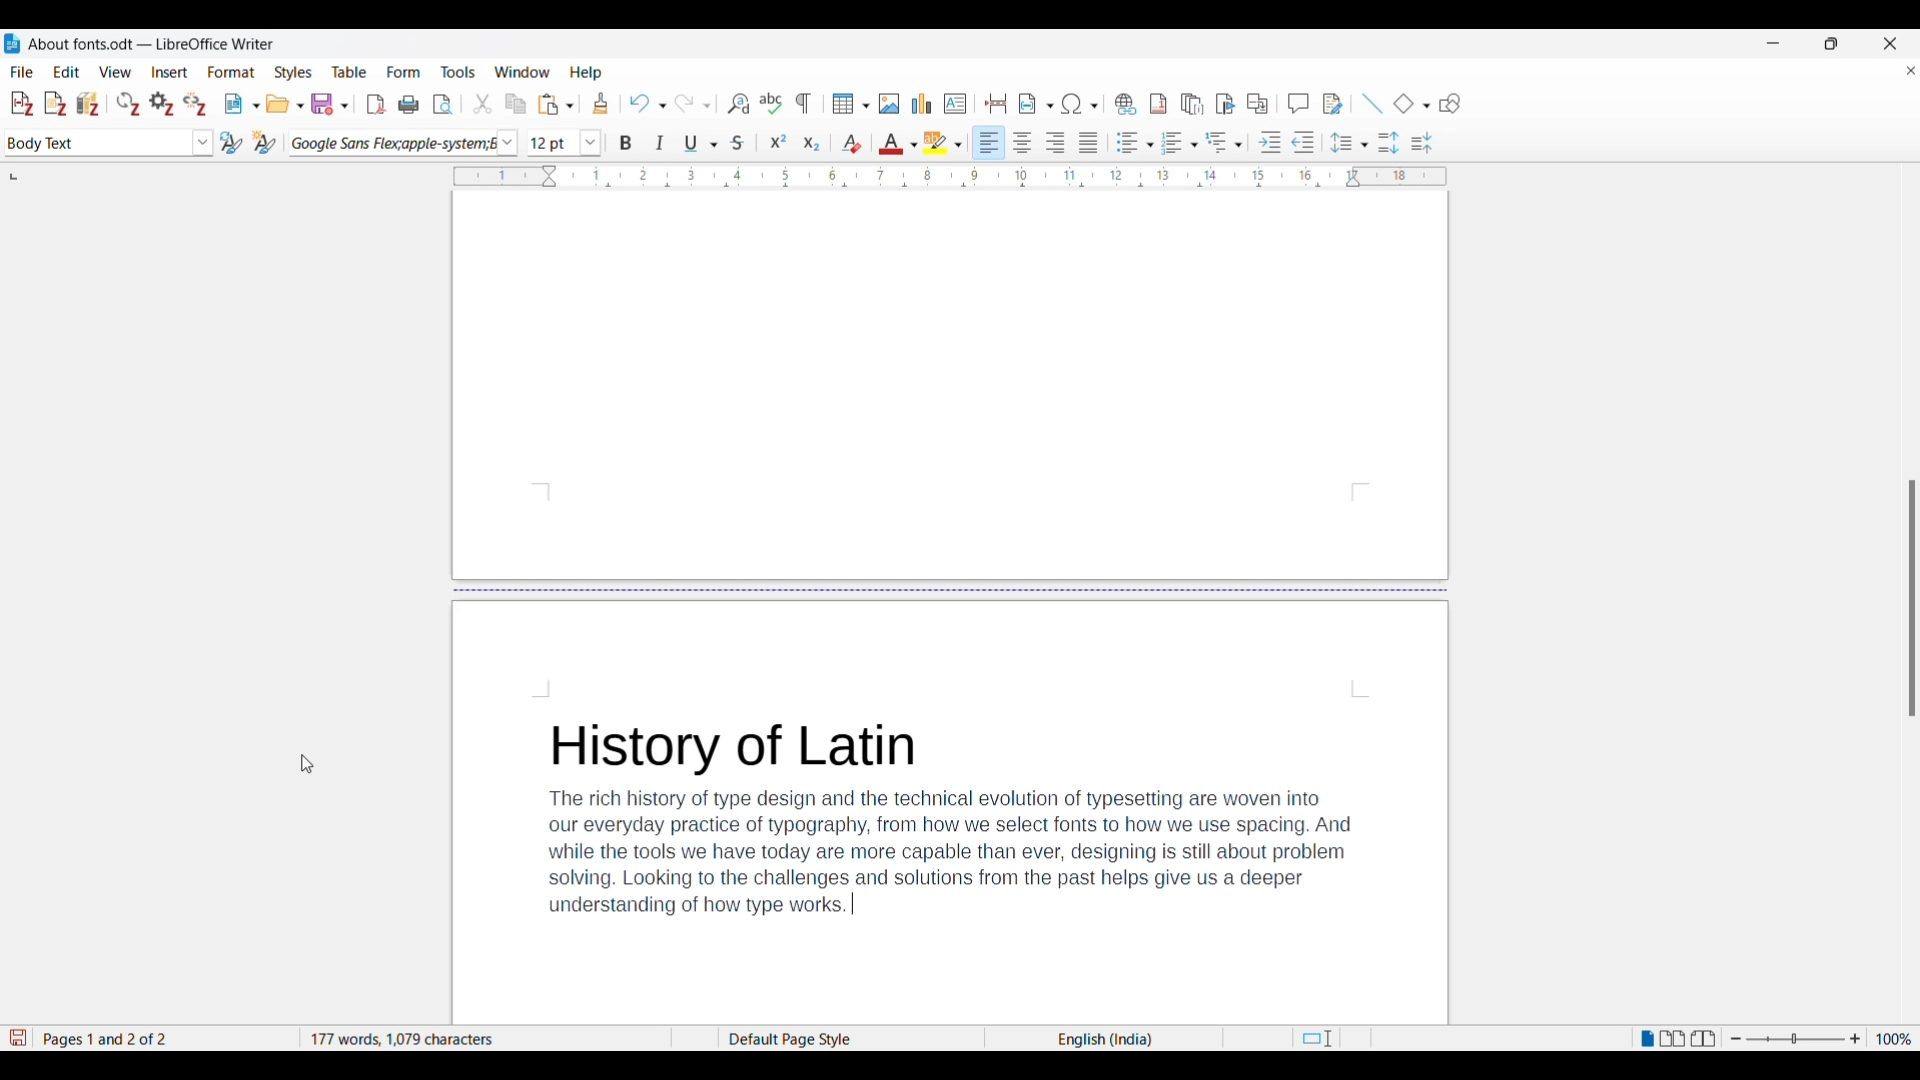  What do you see at coordinates (265, 142) in the screenshot?
I see `New style from selection` at bounding box center [265, 142].